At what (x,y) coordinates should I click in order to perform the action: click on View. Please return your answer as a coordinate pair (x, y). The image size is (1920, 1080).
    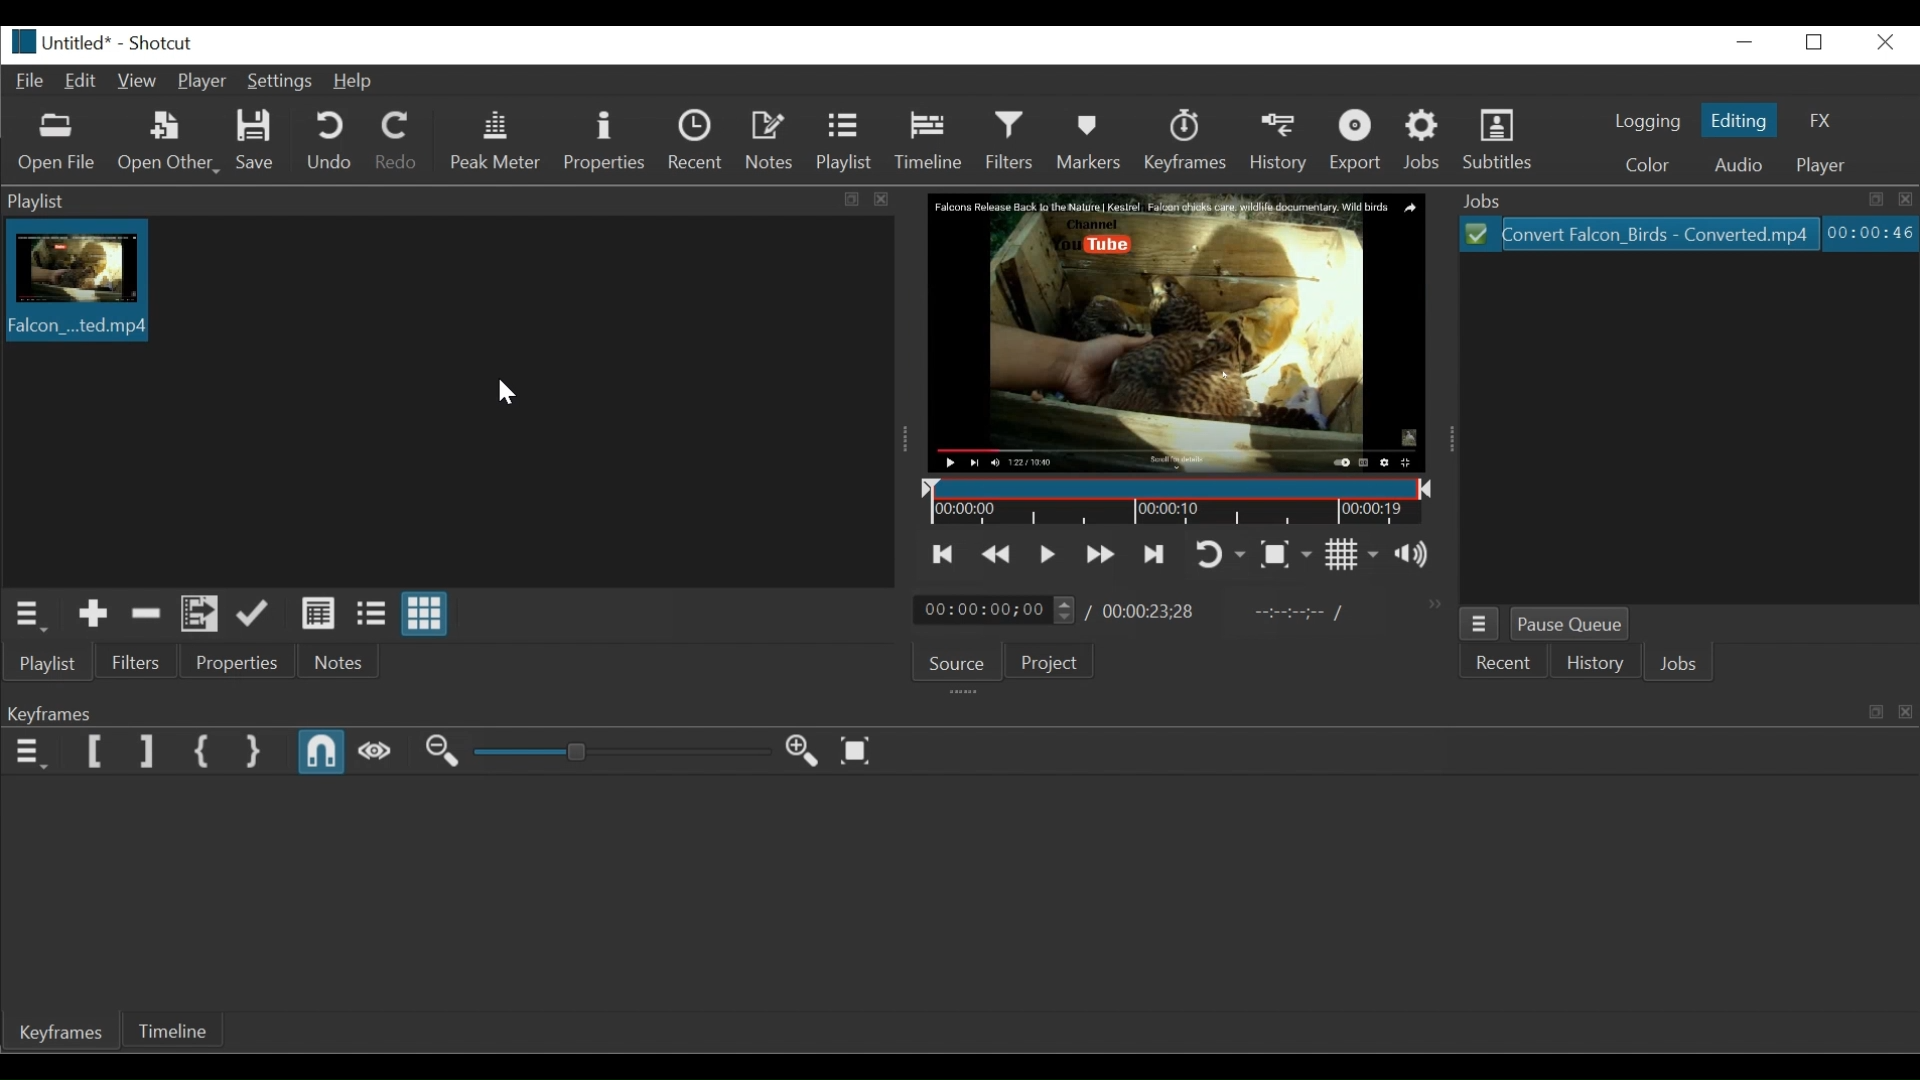
    Looking at the image, I should click on (137, 81).